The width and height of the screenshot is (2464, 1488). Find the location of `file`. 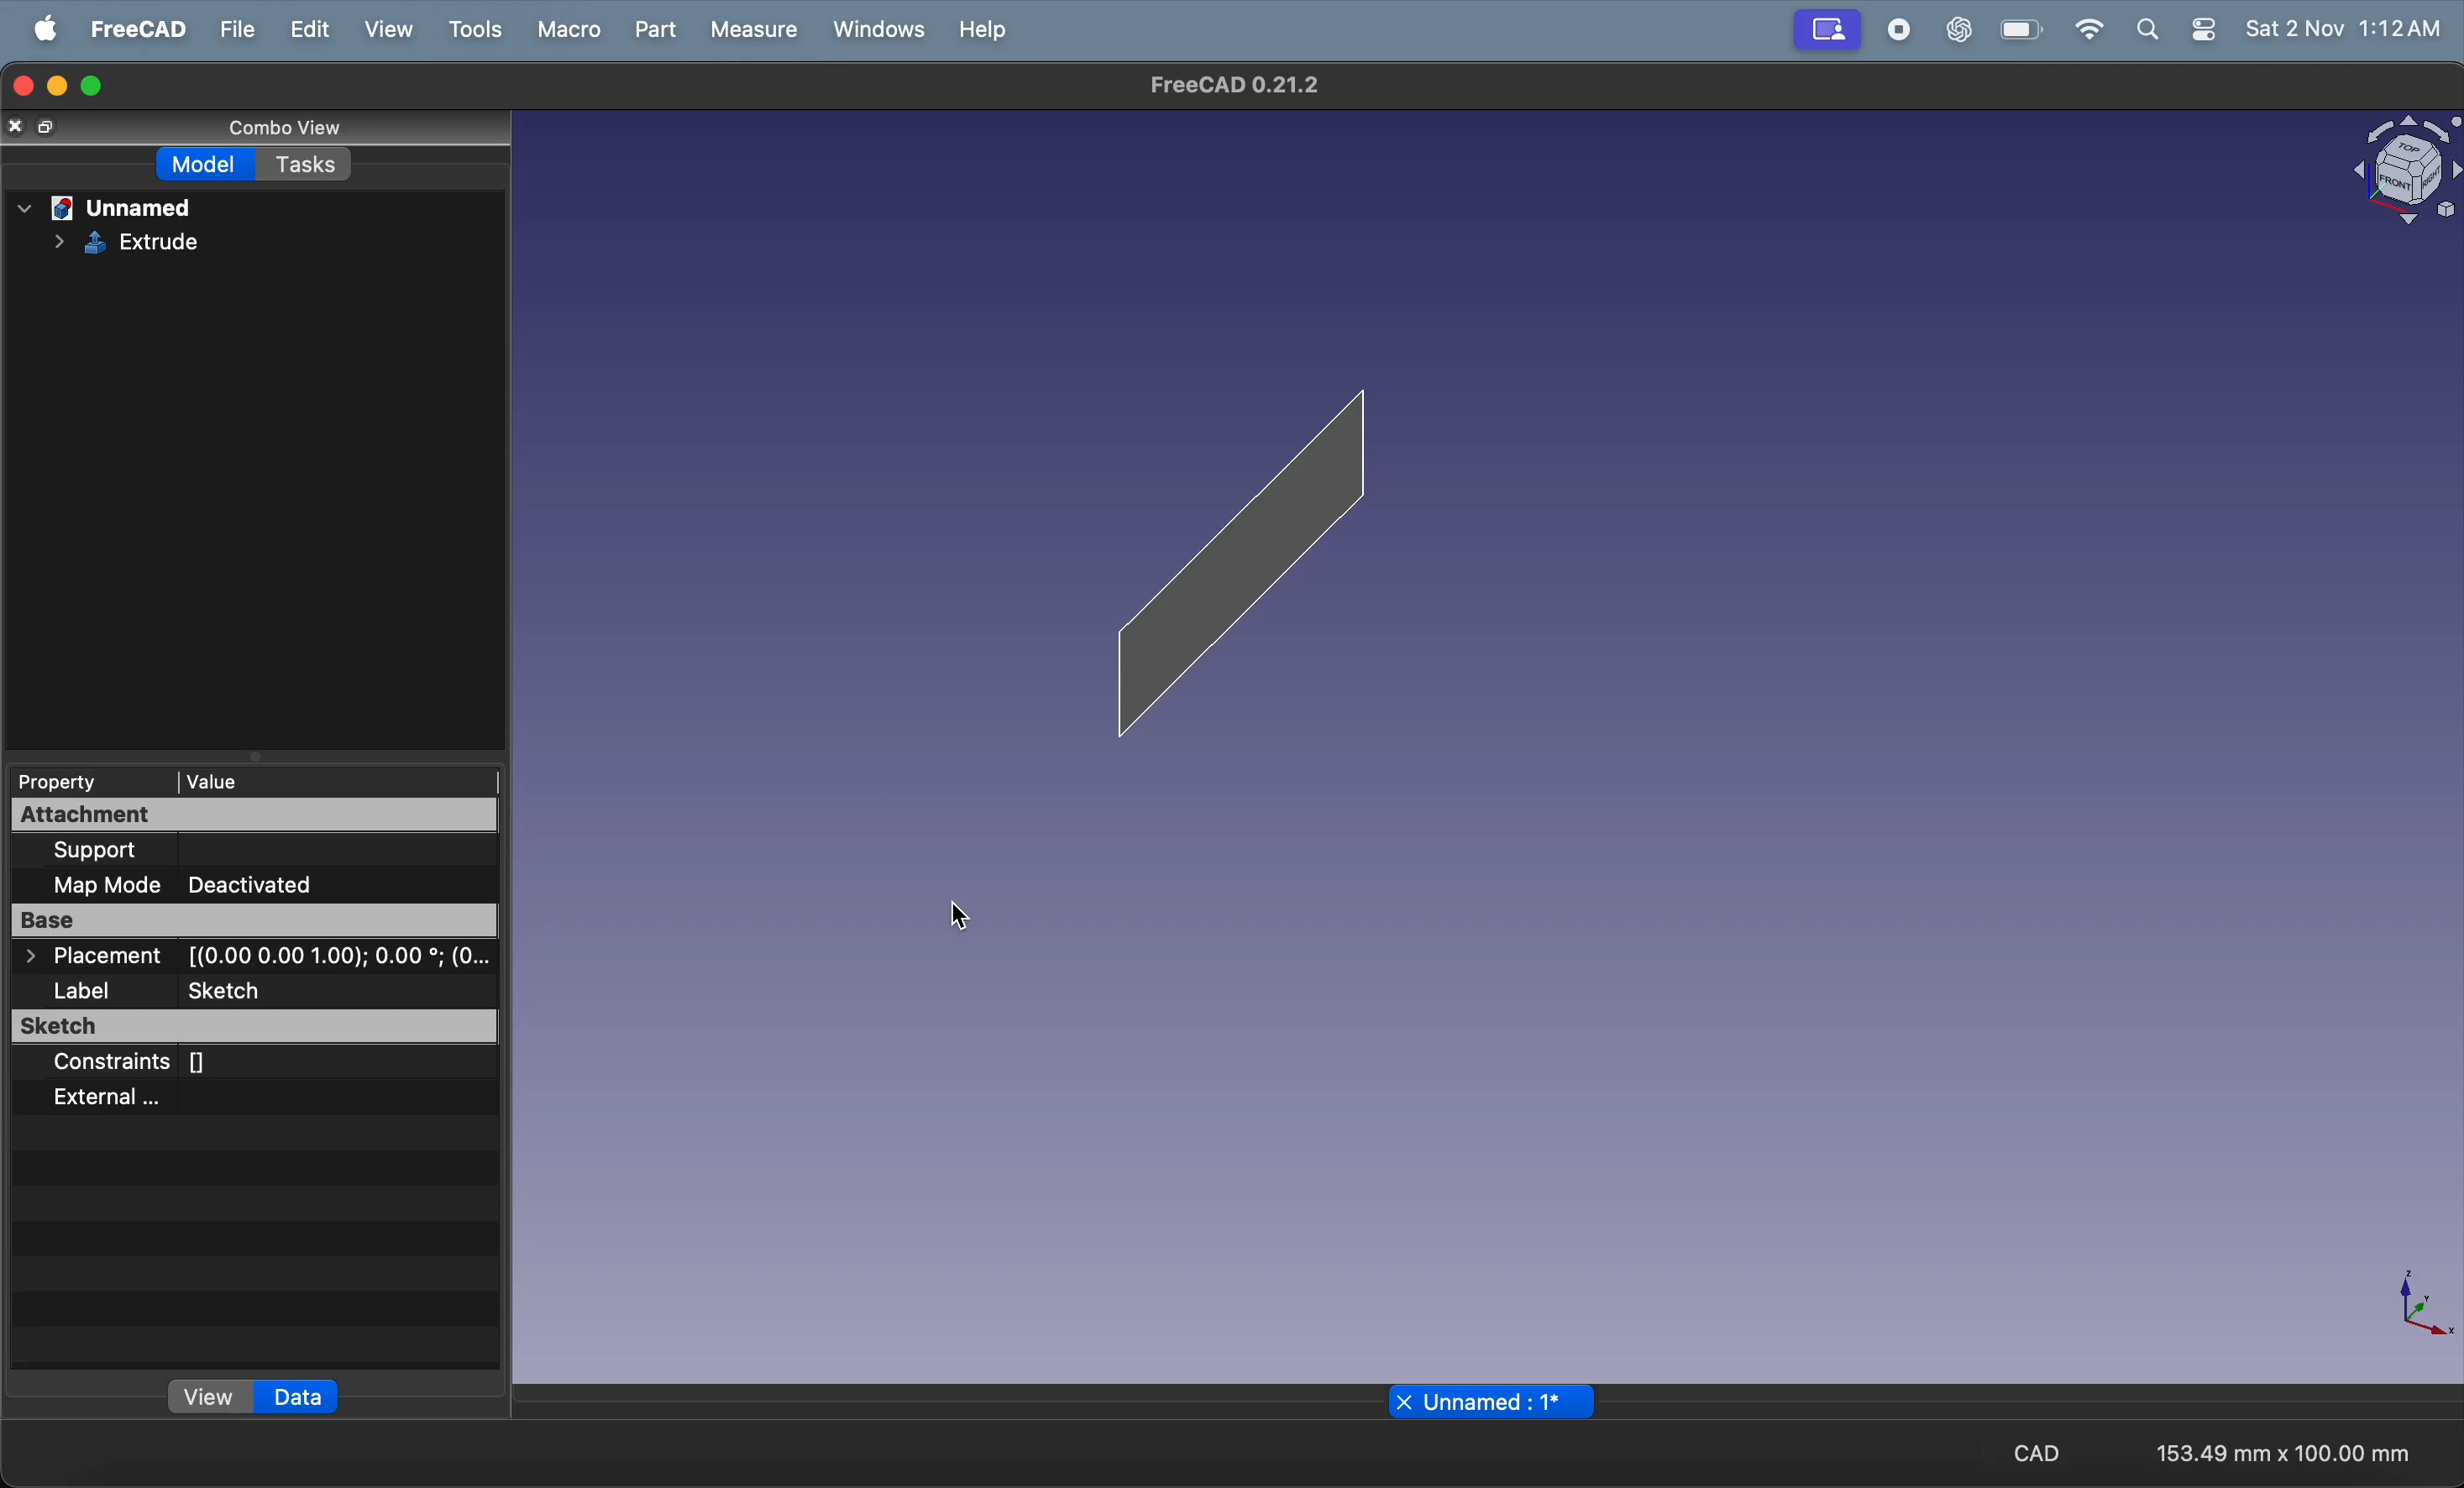

file is located at coordinates (238, 31).